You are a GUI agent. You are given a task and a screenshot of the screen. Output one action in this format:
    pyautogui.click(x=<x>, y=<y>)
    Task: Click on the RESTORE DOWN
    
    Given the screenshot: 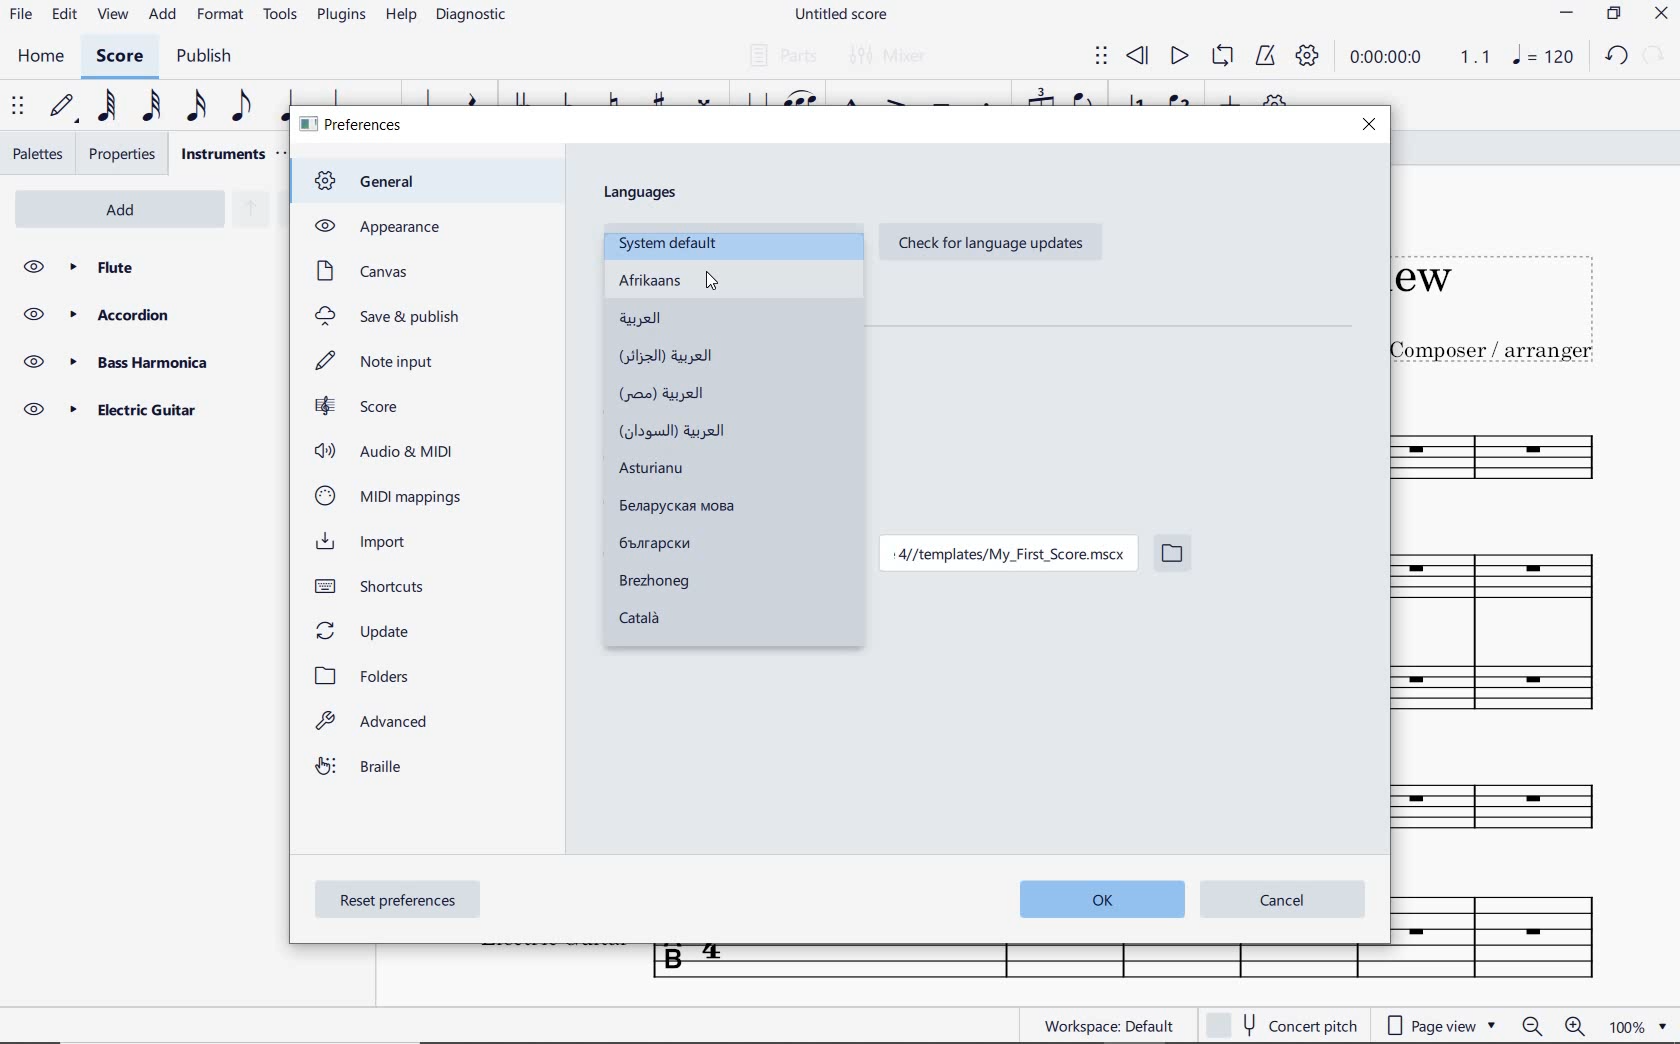 What is the action you would take?
    pyautogui.click(x=1612, y=15)
    